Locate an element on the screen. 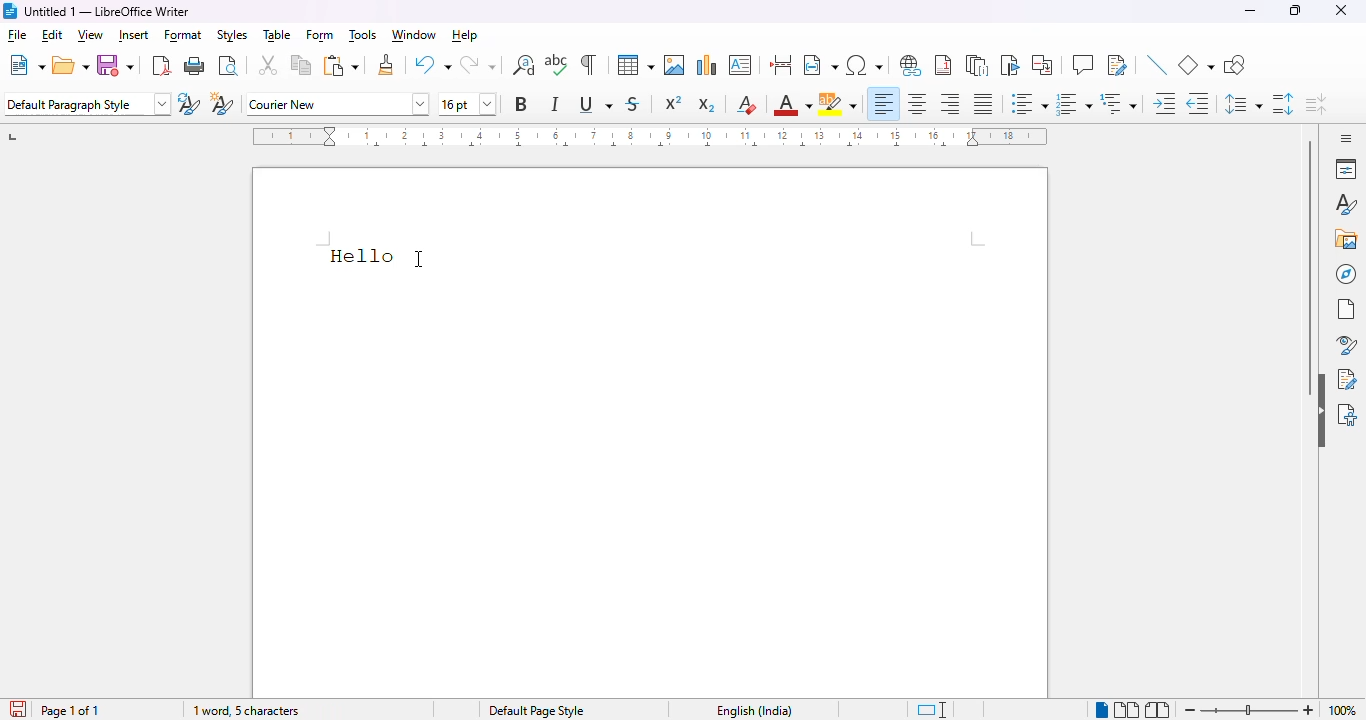 Image resolution: width=1366 pixels, height=720 pixels. toggle formatting marks is located at coordinates (588, 64).